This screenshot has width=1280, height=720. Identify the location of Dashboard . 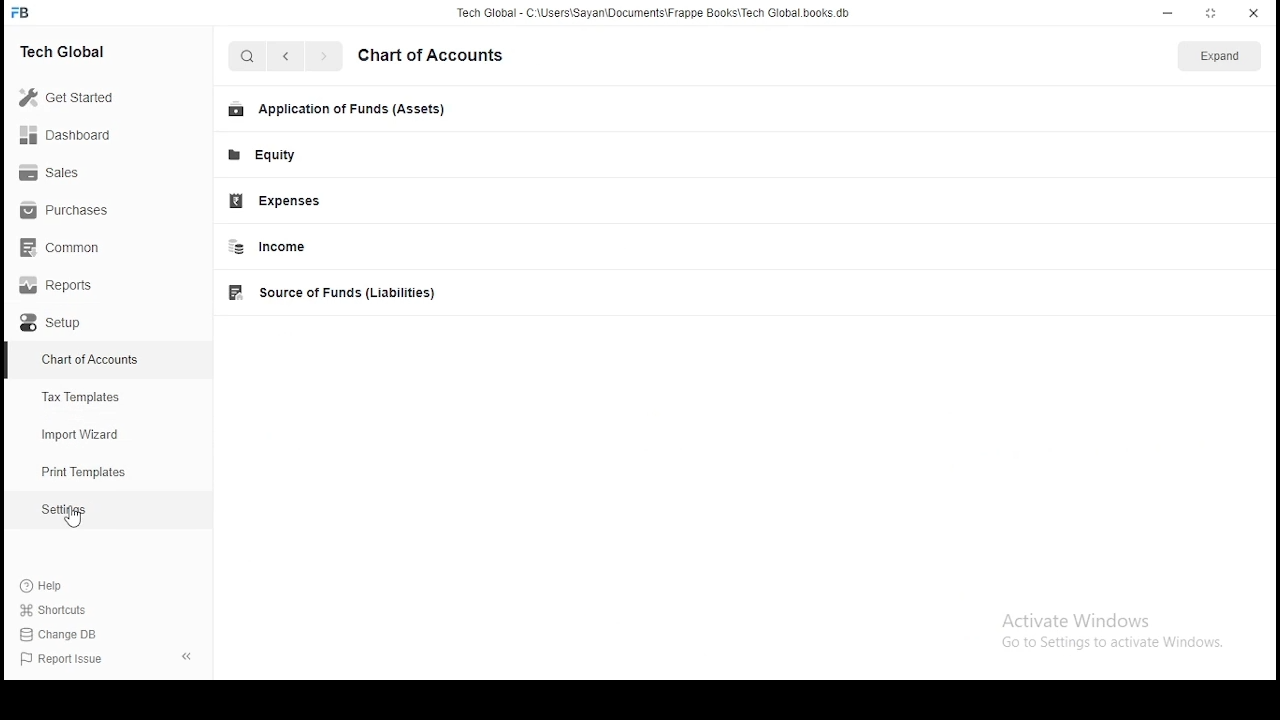
(85, 135).